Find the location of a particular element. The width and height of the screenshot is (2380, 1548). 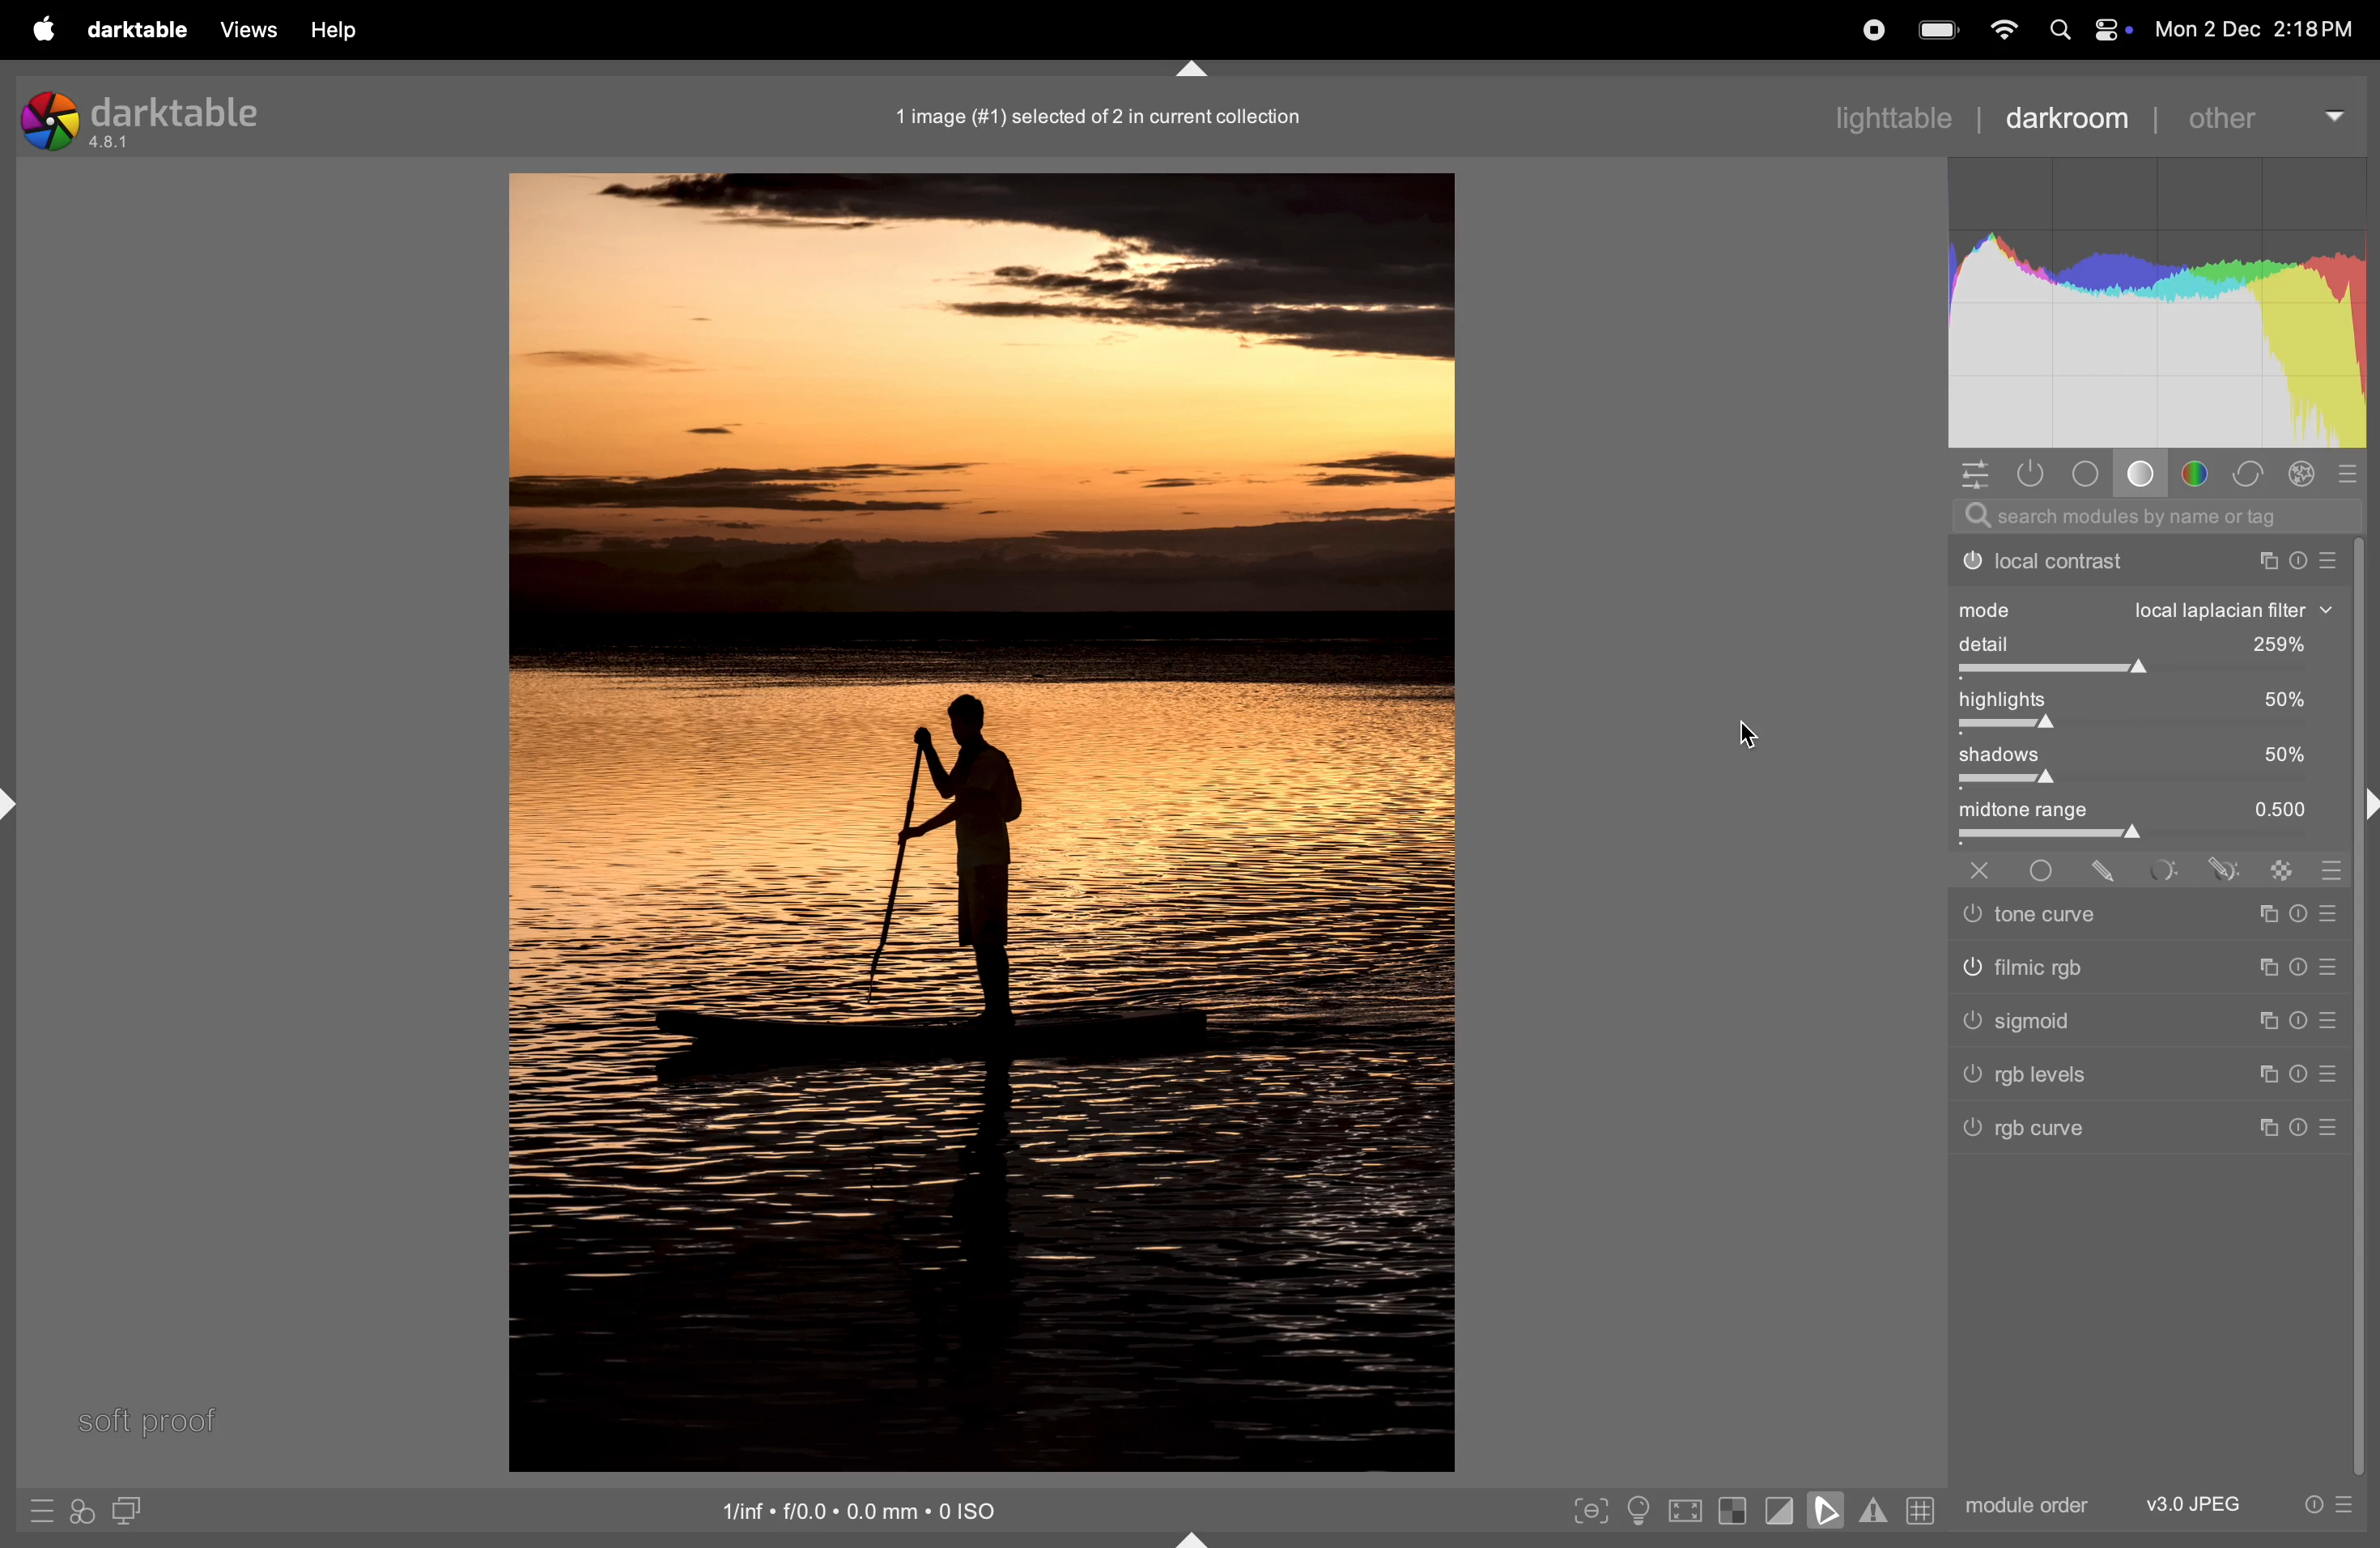

quick access panel is located at coordinates (1970, 473).